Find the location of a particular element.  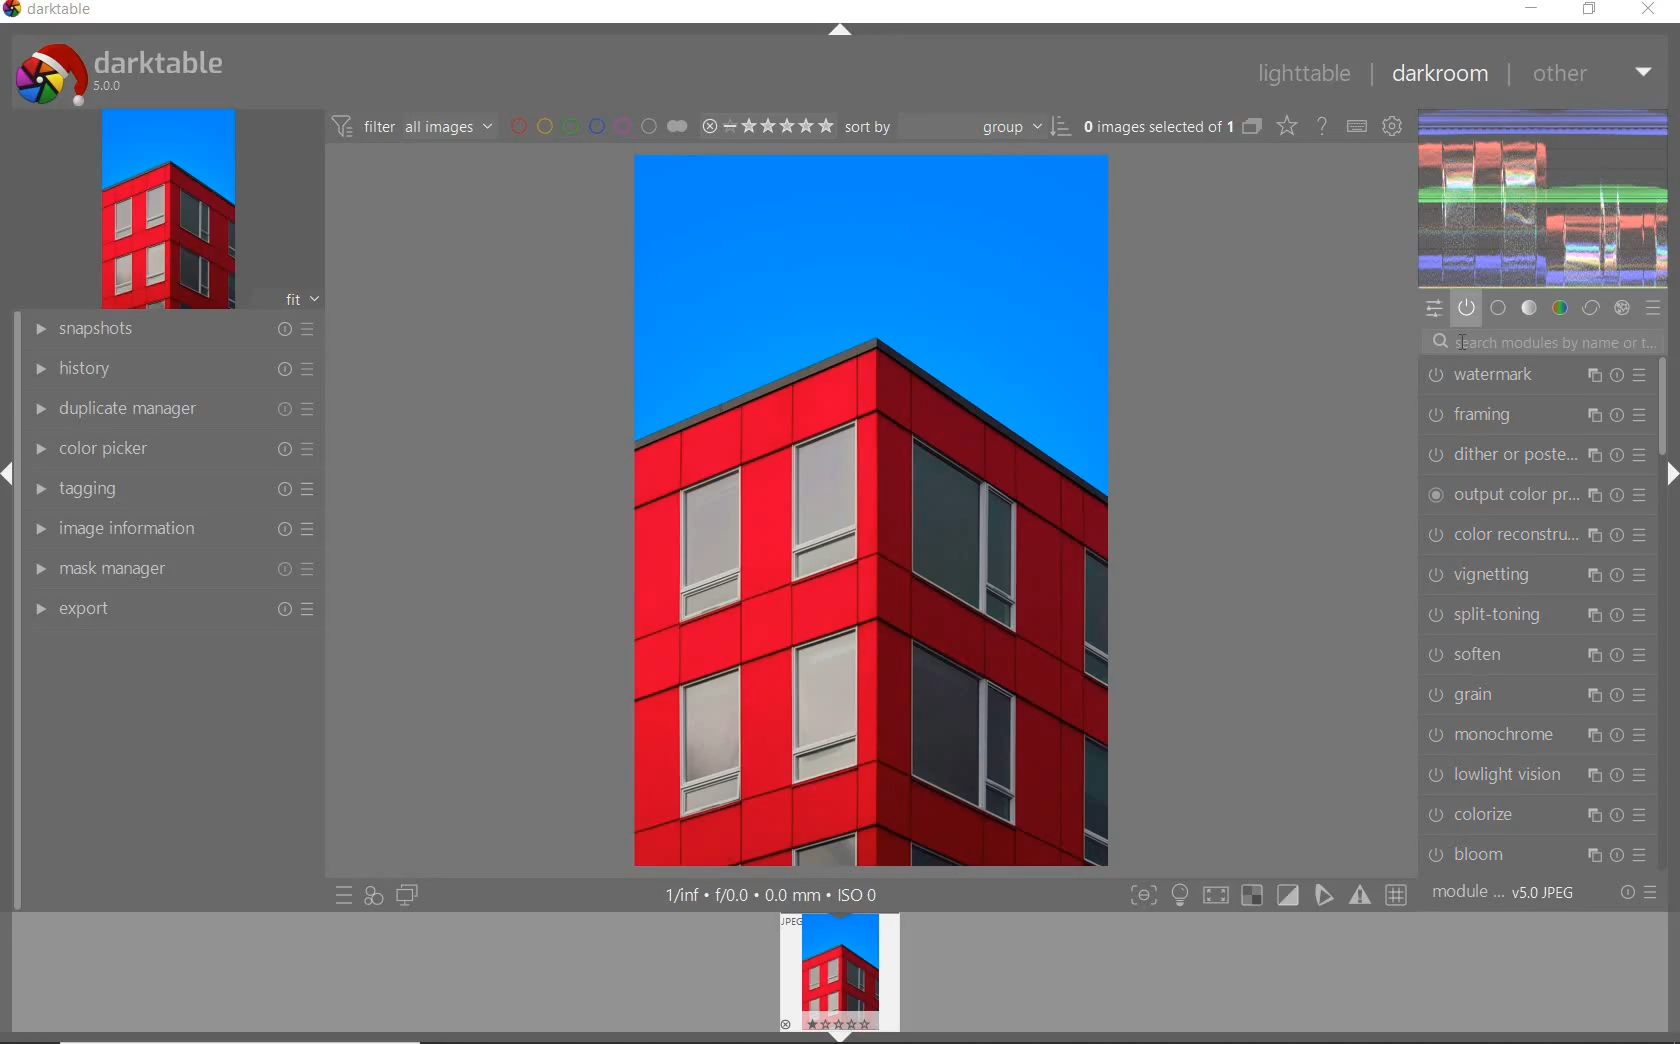

bloom is located at coordinates (1536, 851).